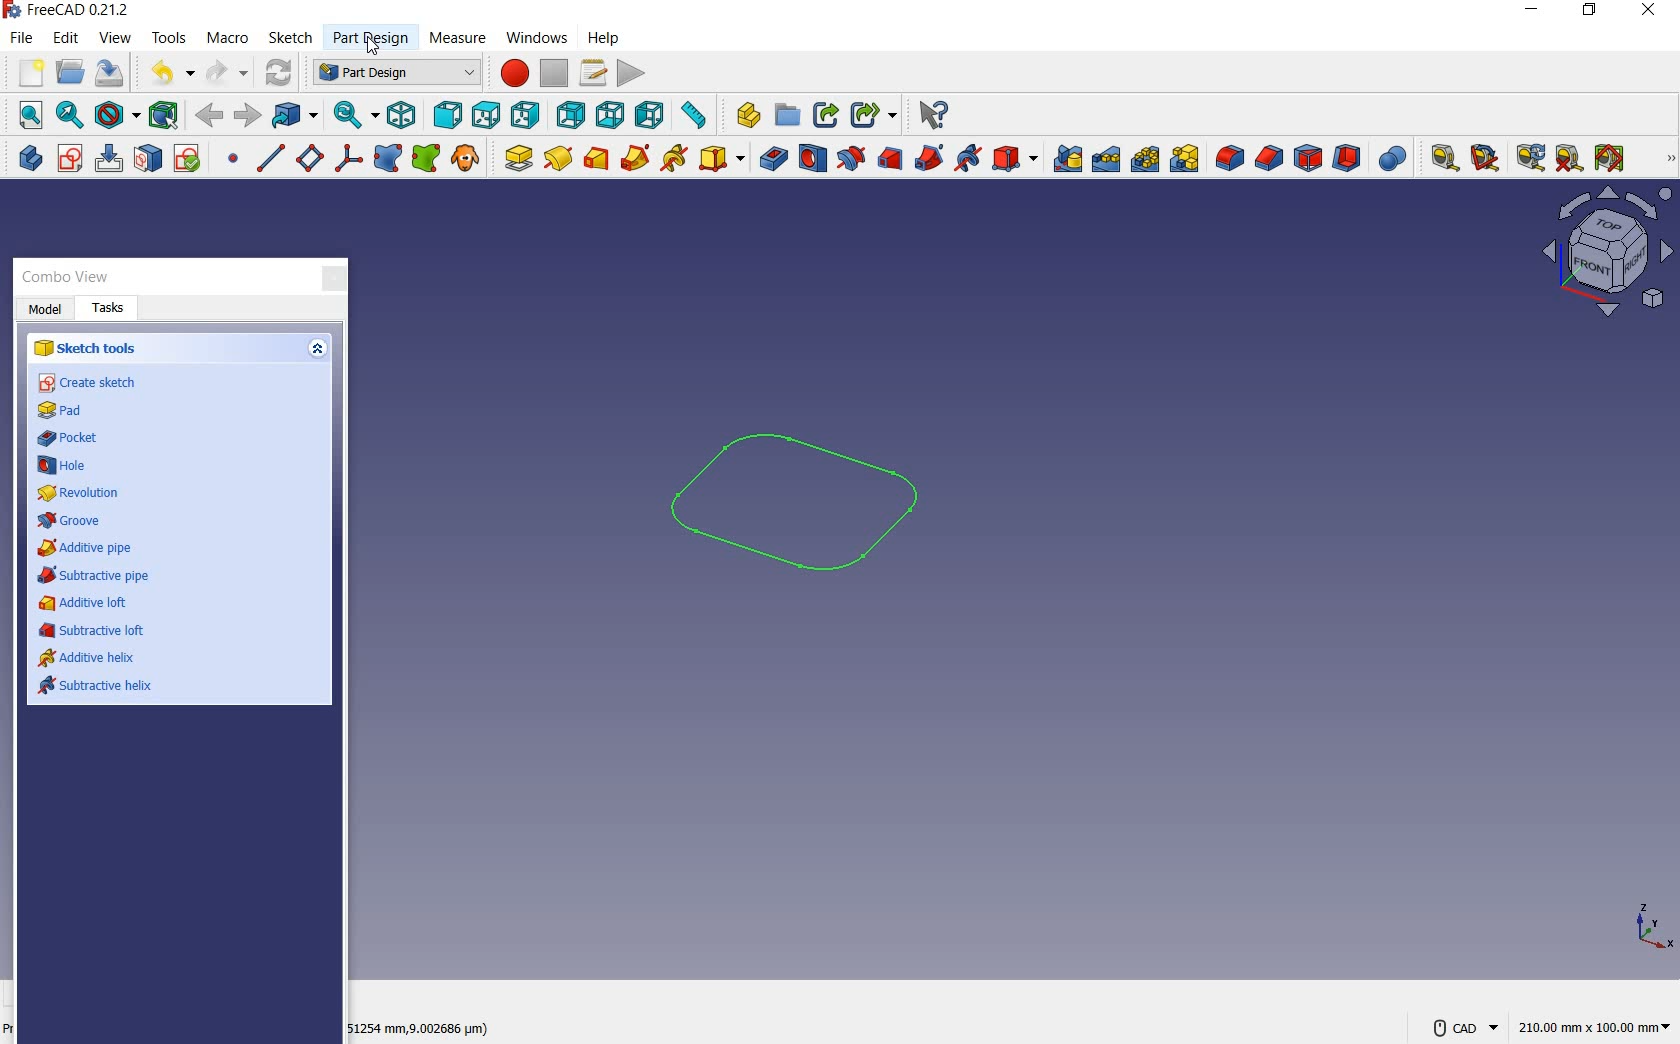 The width and height of the screenshot is (1680, 1044). Describe the element at coordinates (771, 158) in the screenshot. I see `pocket` at that location.